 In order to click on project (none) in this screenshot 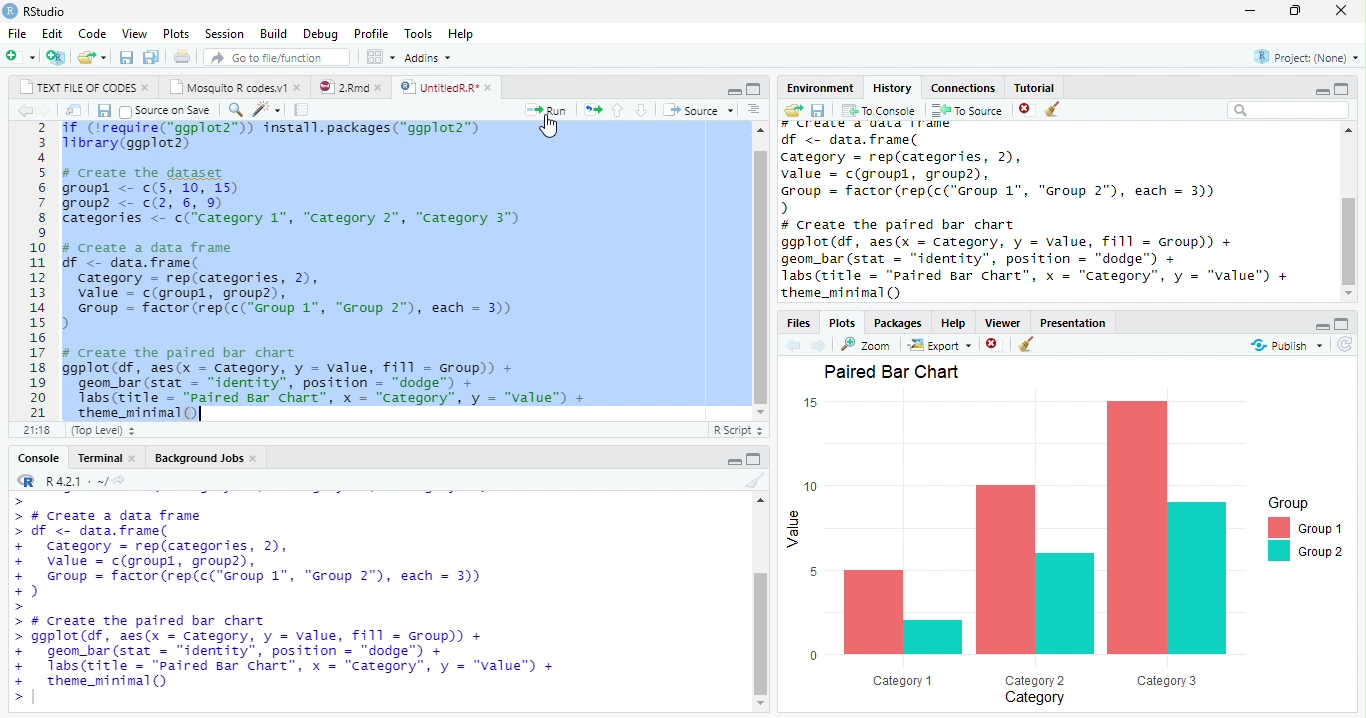, I will do `click(1306, 55)`.